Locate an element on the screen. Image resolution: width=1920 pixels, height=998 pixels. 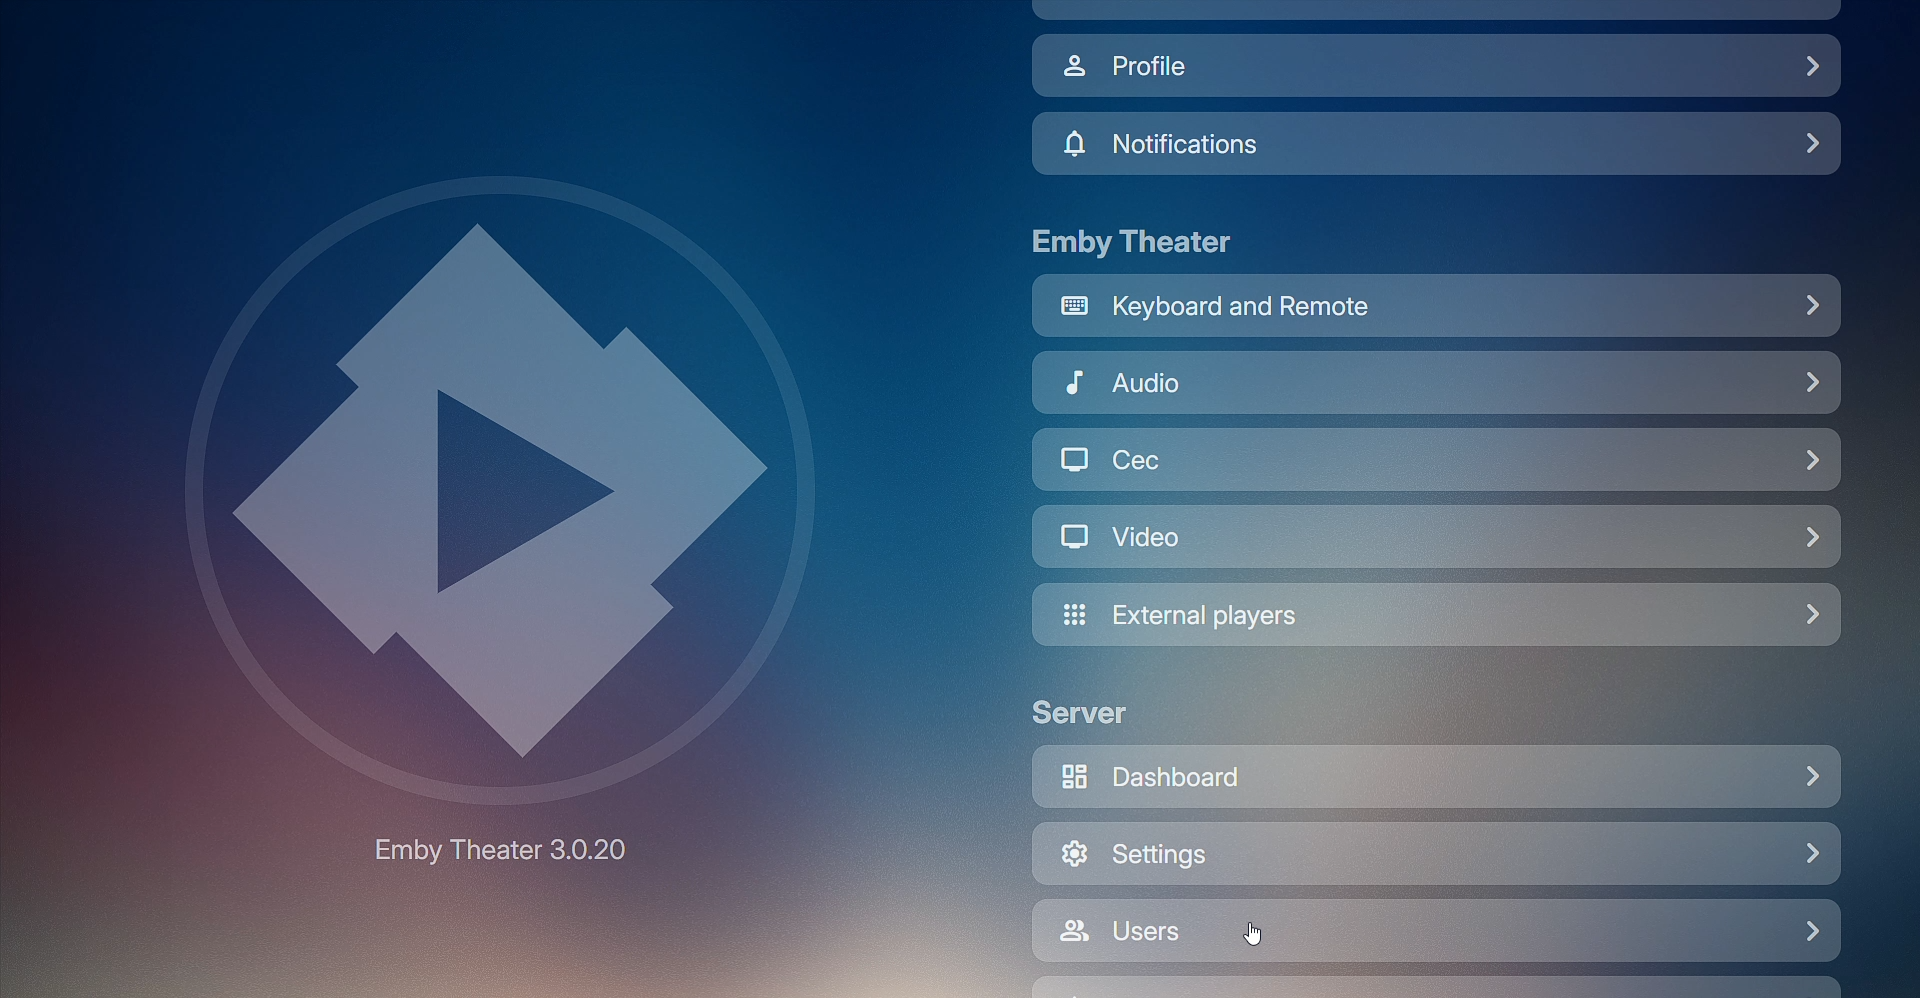
Dashboard is located at coordinates (1440, 774).